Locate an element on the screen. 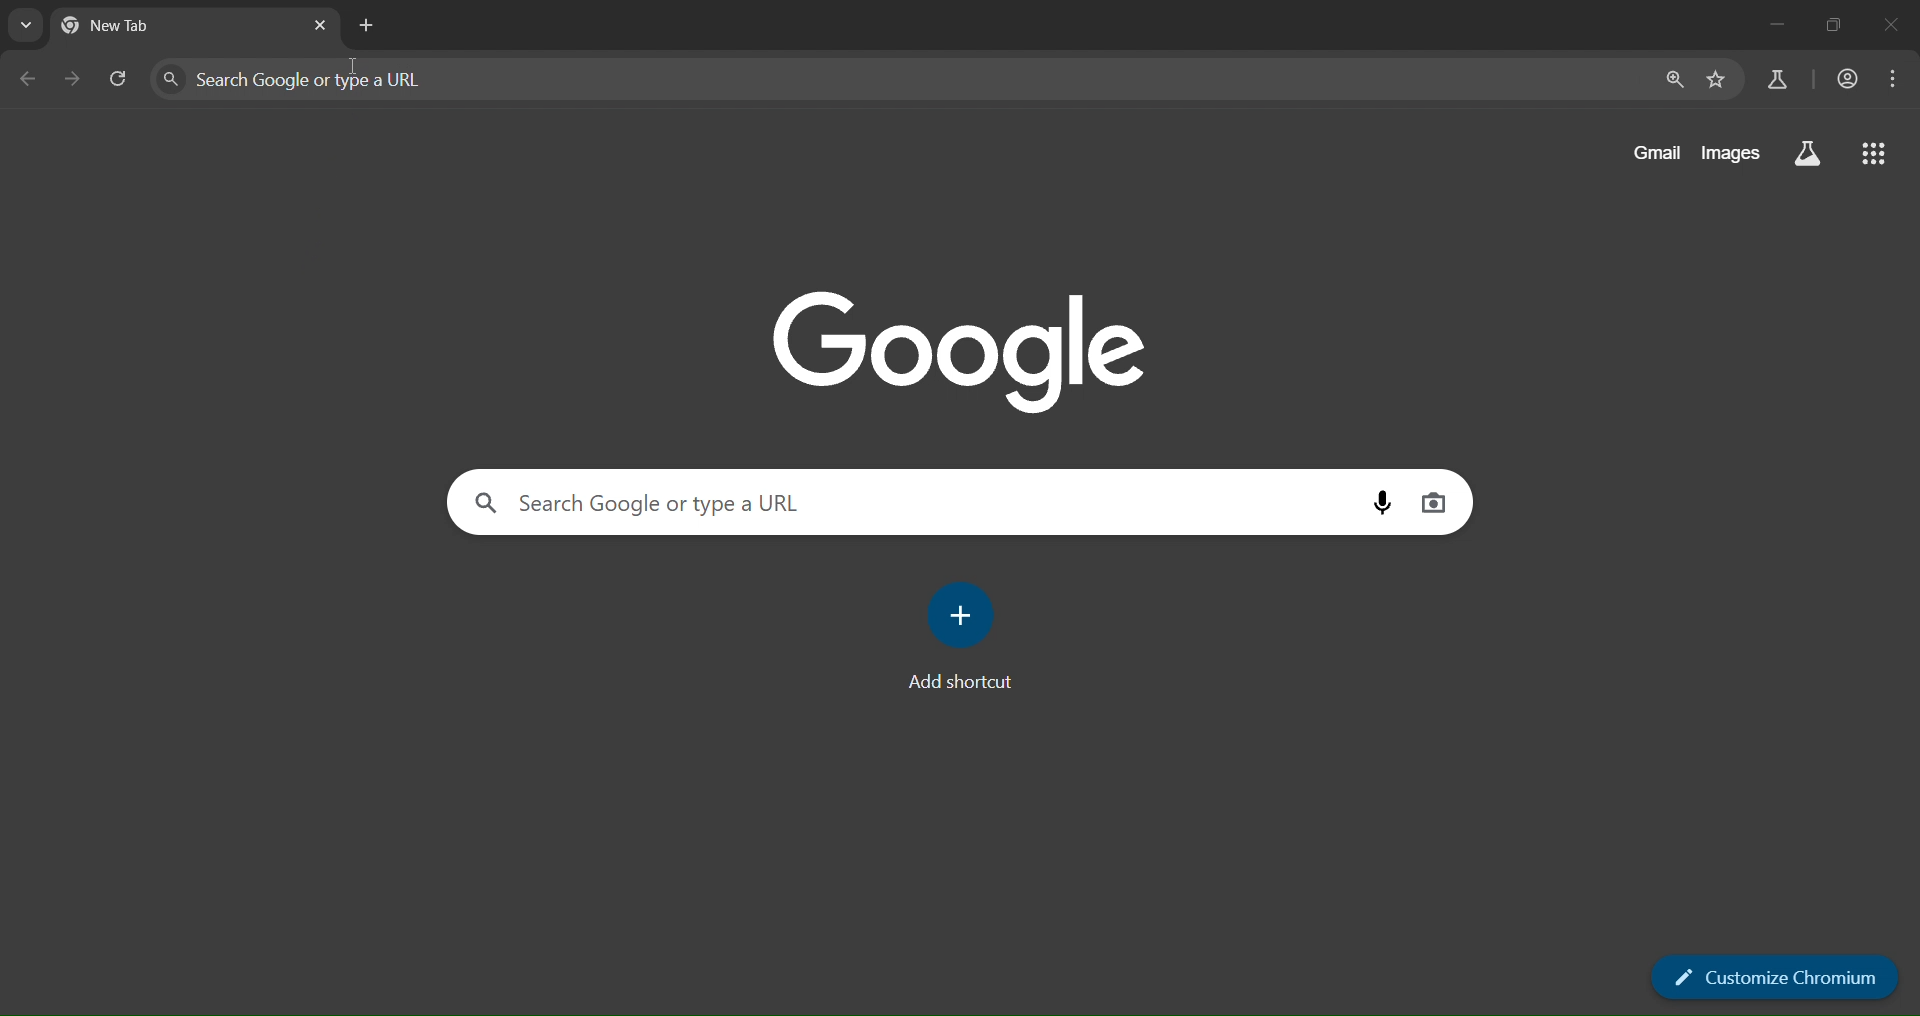 Image resolution: width=1920 pixels, height=1016 pixels. go back one page is located at coordinates (34, 78).